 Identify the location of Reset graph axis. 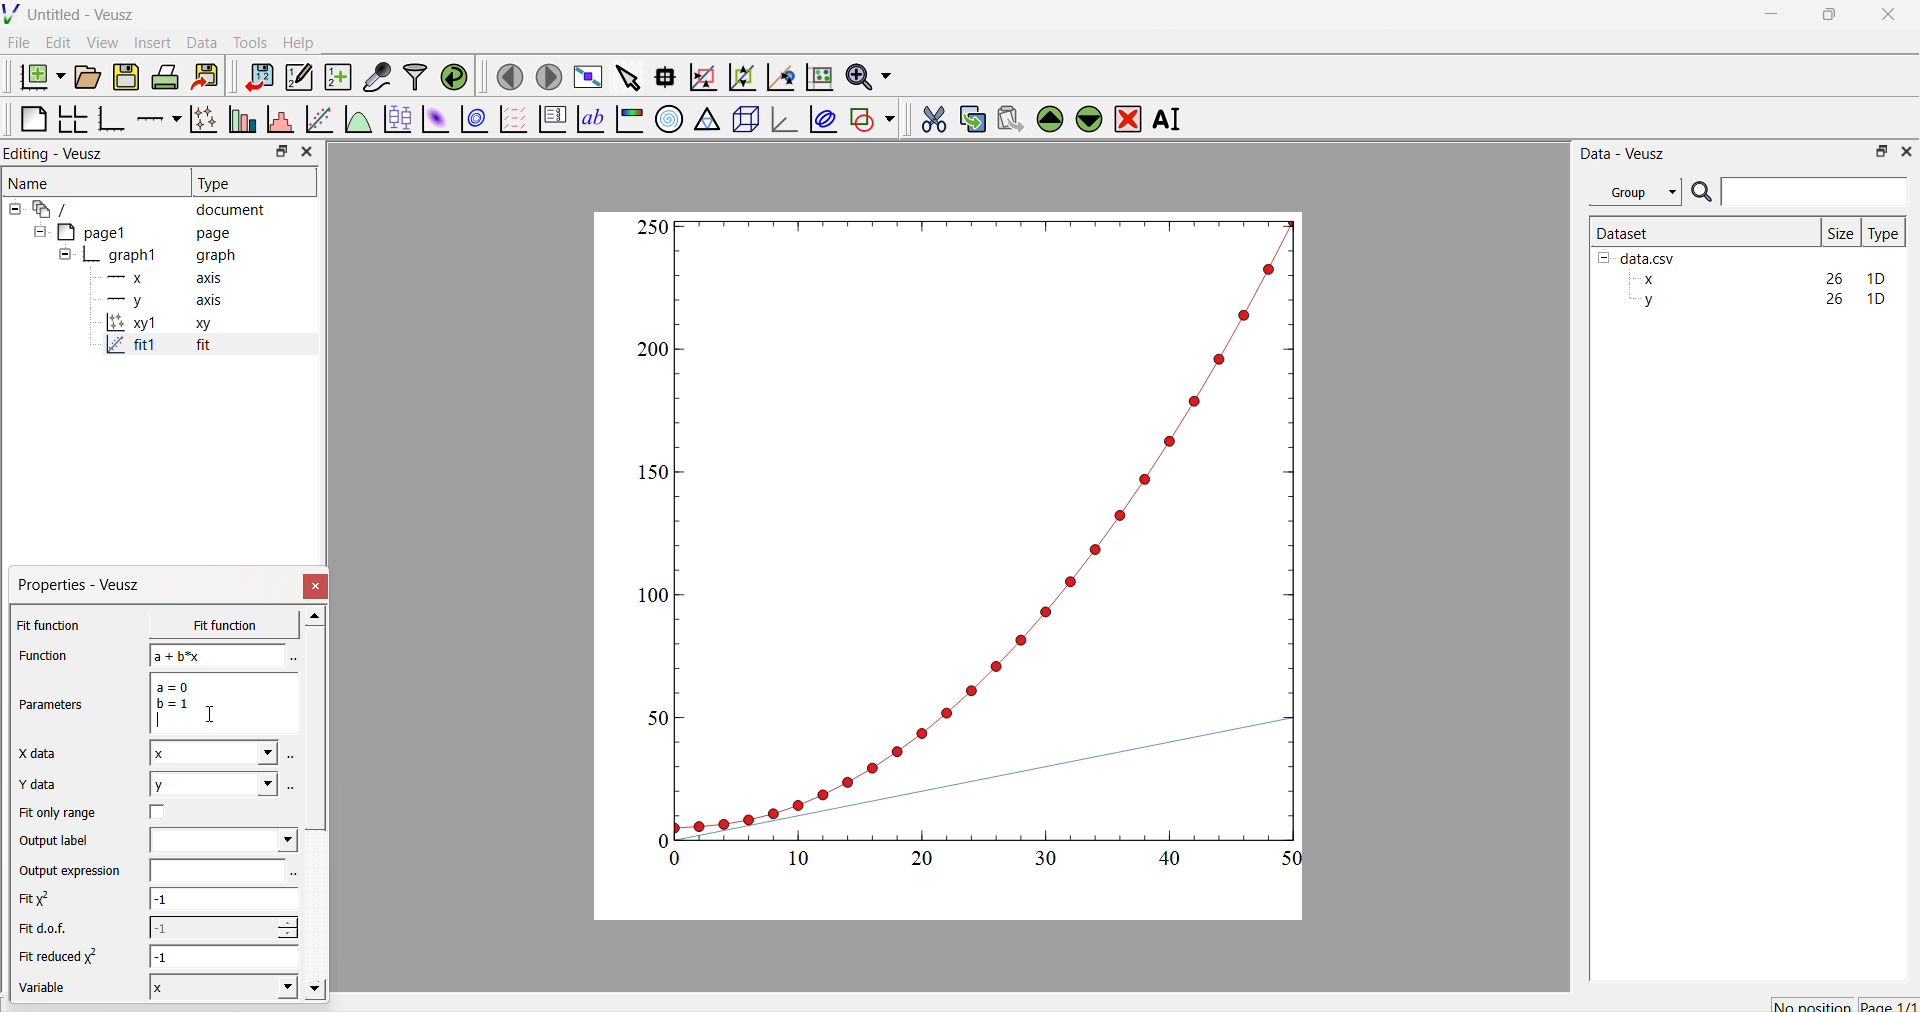
(817, 76).